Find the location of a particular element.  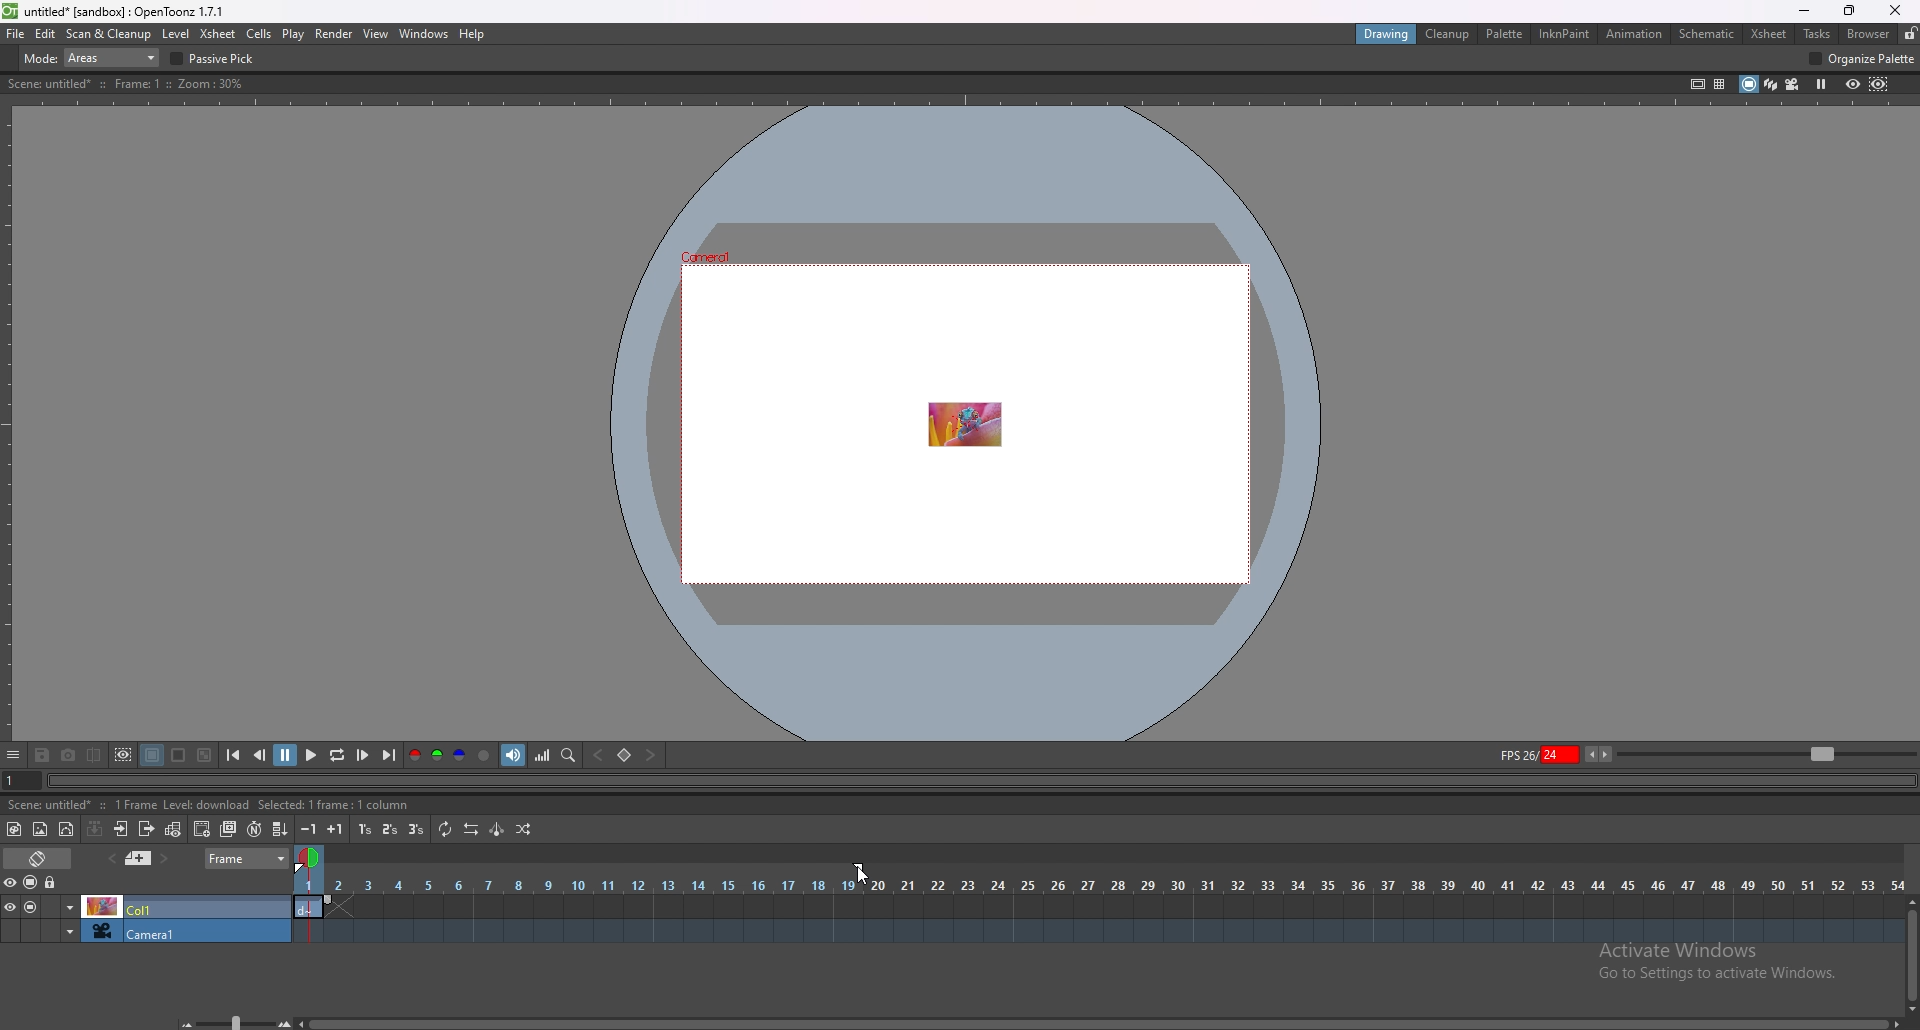

camera stand visibility is located at coordinates (32, 883).